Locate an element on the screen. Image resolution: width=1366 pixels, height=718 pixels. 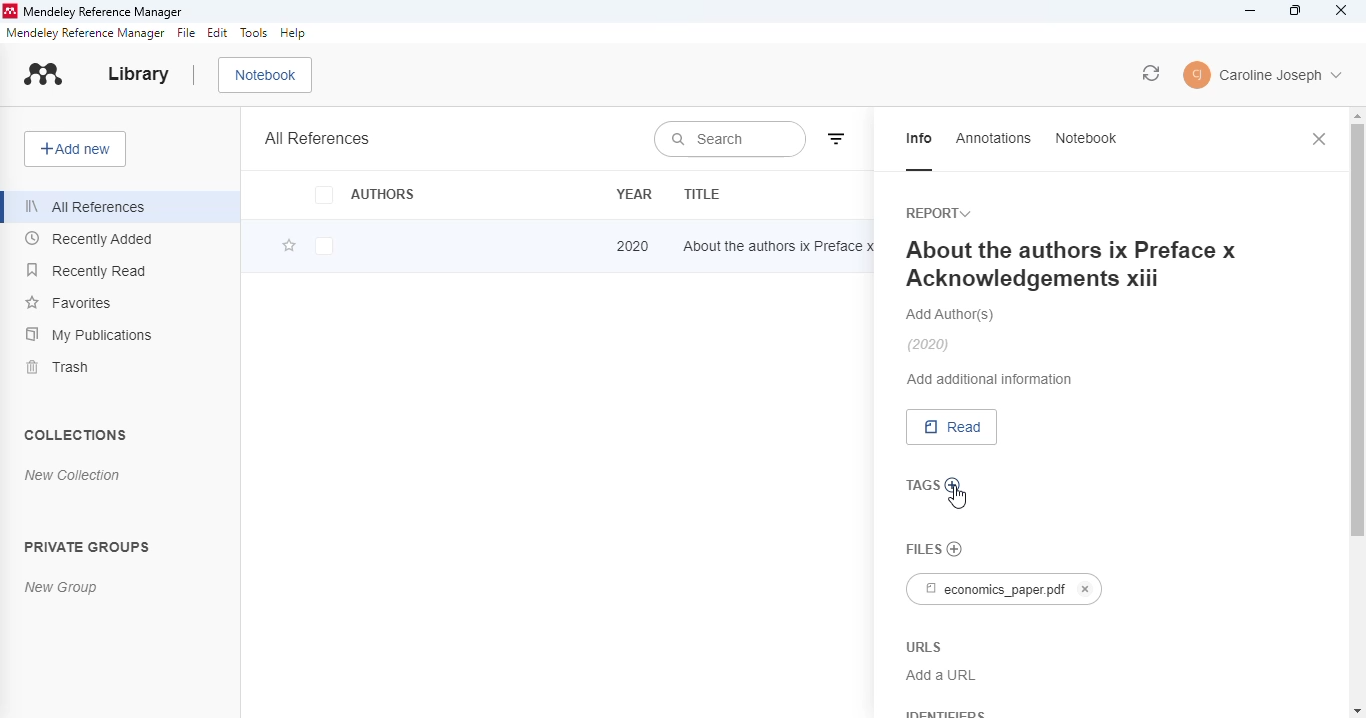
notebook is located at coordinates (265, 75).